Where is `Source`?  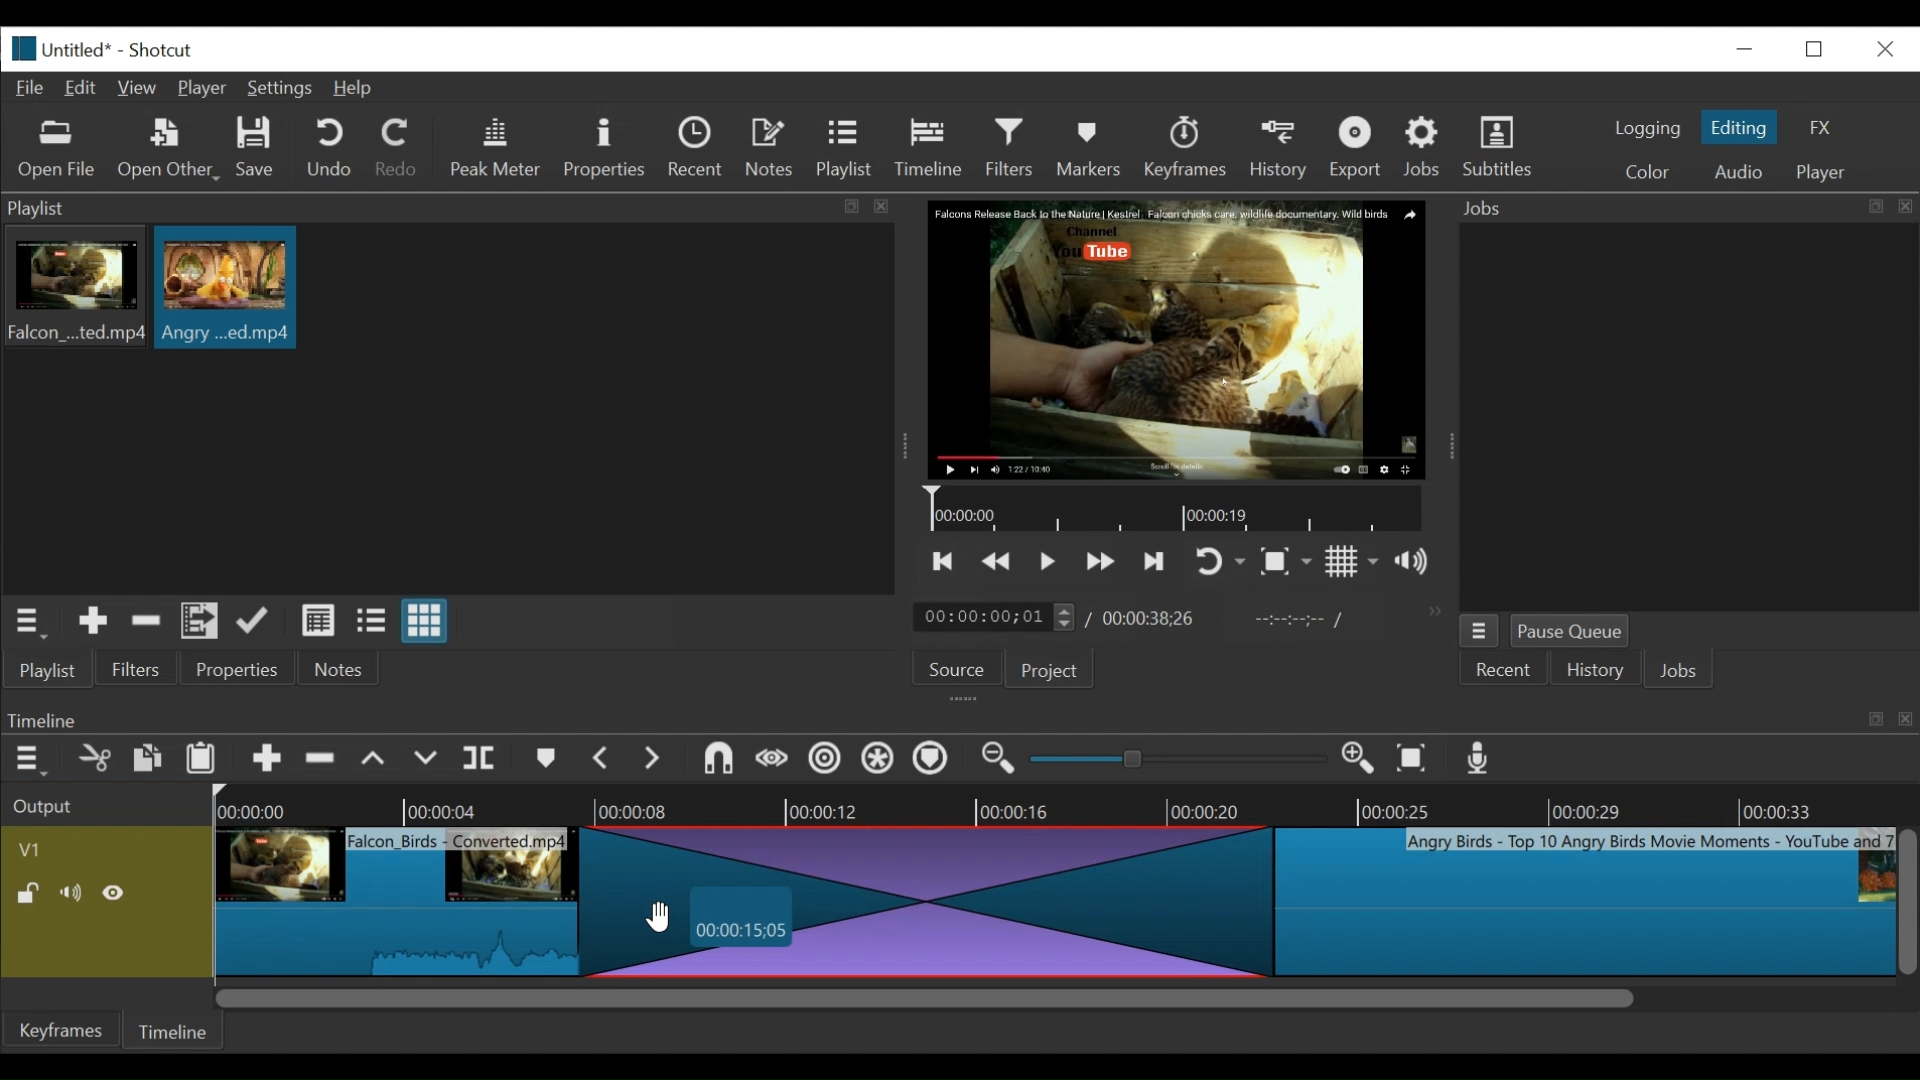
Source is located at coordinates (949, 673).